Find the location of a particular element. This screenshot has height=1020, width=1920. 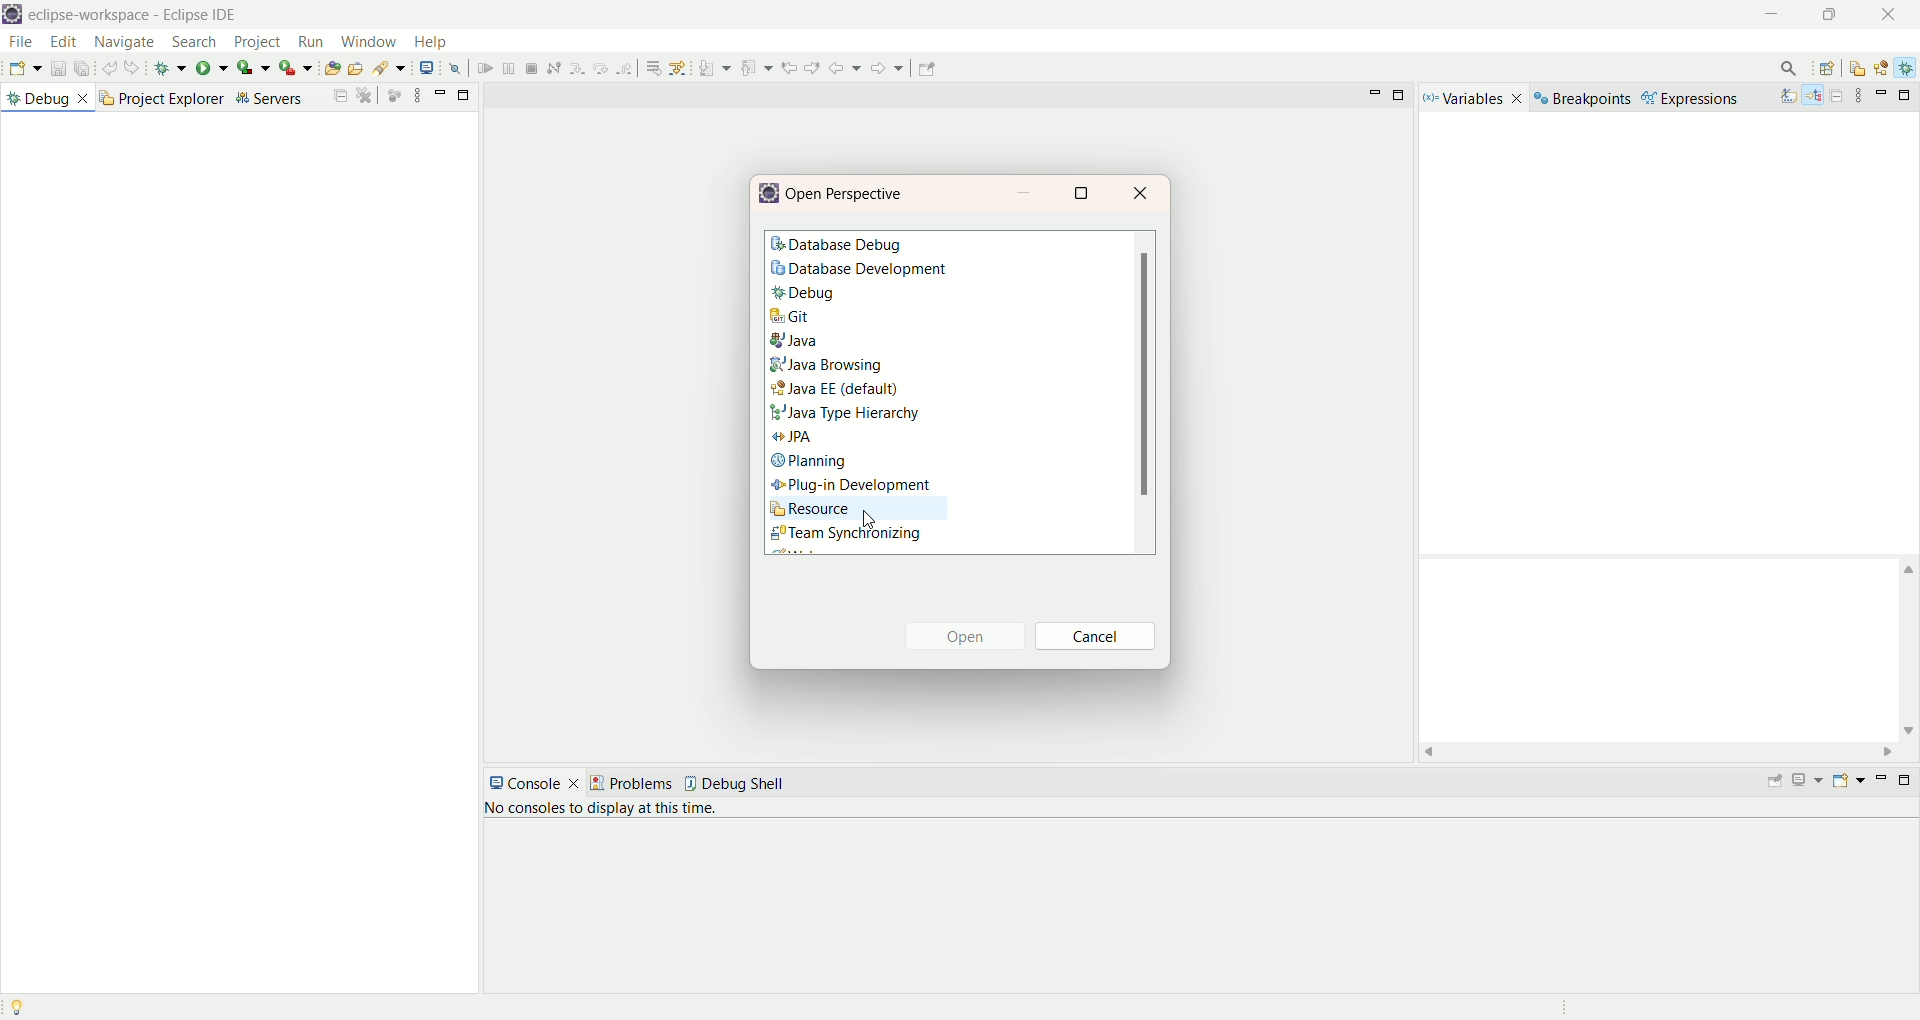

run is located at coordinates (214, 69).